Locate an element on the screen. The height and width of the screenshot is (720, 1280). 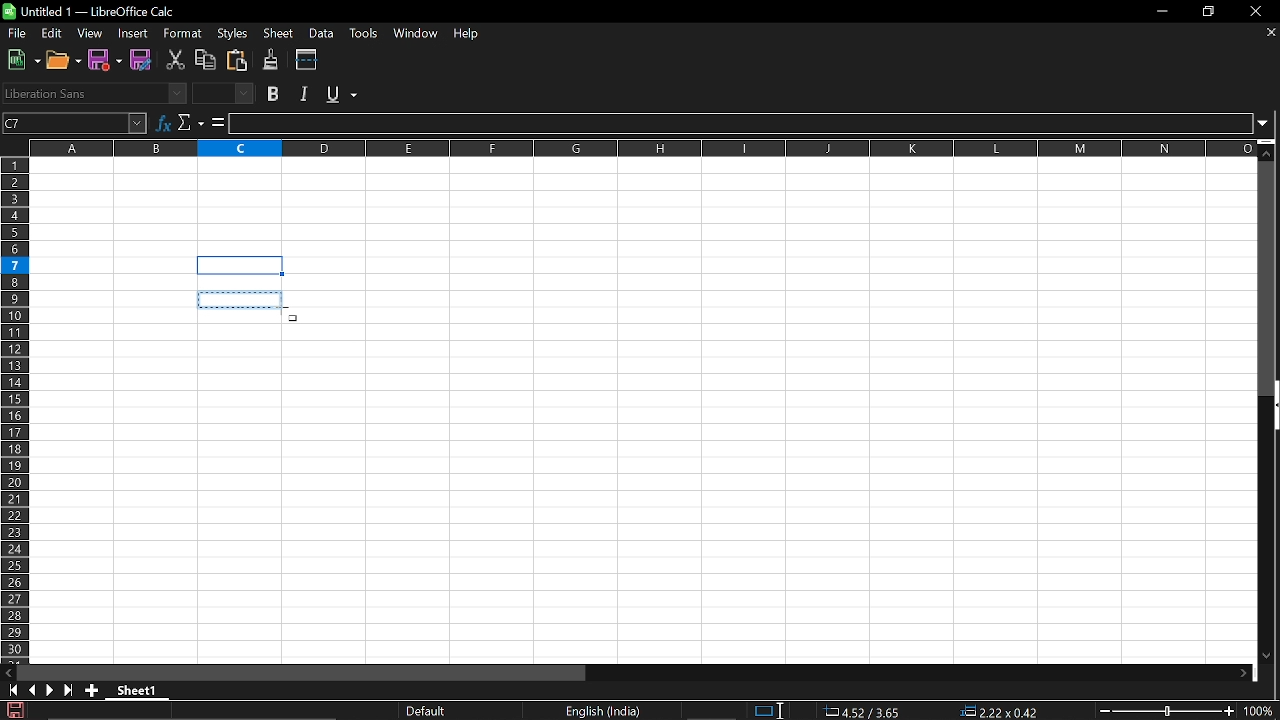
Open is located at coordinates (64, 60).